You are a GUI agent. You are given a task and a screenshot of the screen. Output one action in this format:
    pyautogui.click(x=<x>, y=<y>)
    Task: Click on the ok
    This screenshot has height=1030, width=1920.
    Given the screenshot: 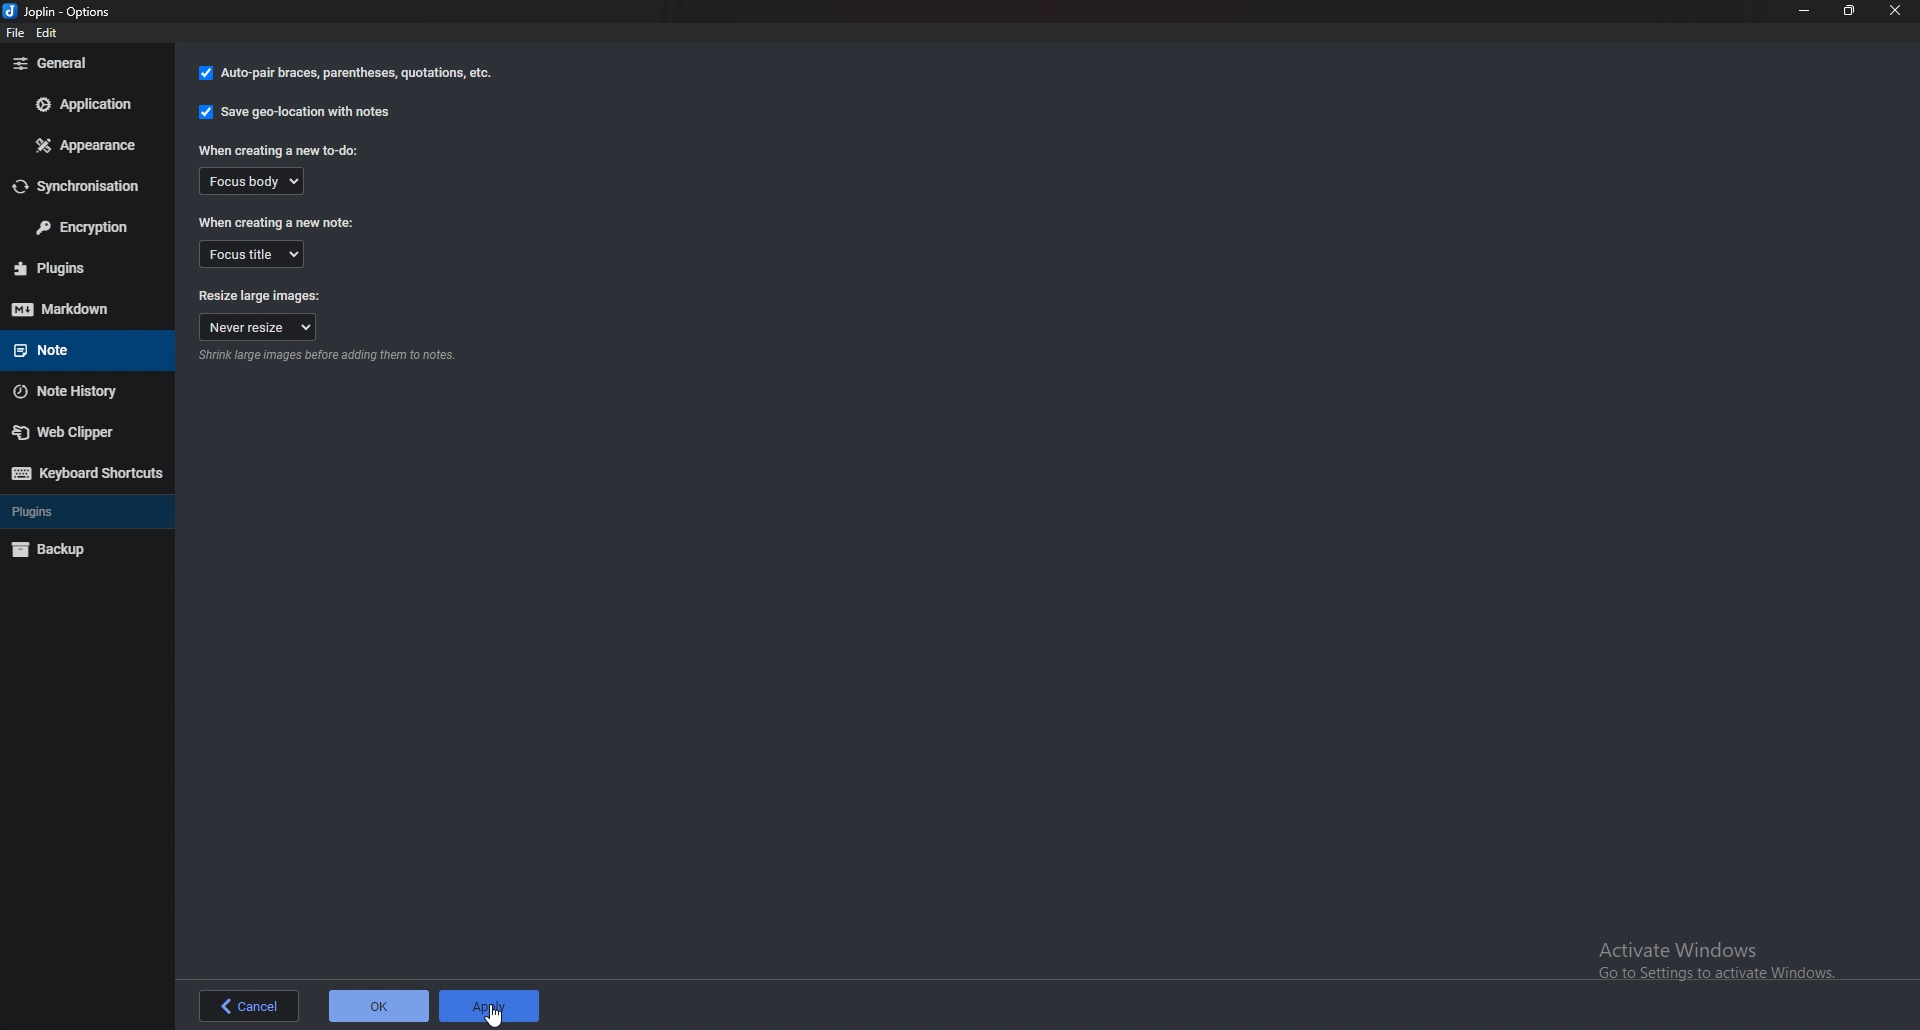 What is the action you would take?
    pyautogui.click(x=378, y=1005)
    